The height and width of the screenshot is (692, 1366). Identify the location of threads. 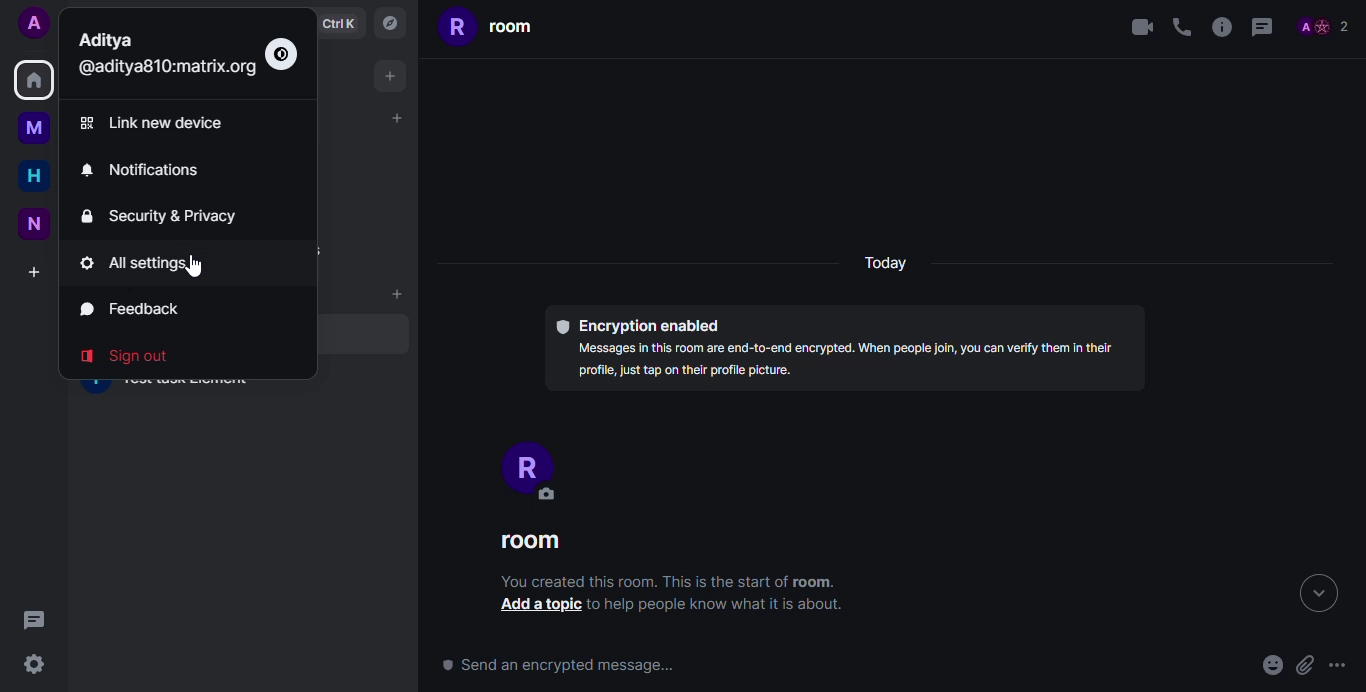
(1262, 27).